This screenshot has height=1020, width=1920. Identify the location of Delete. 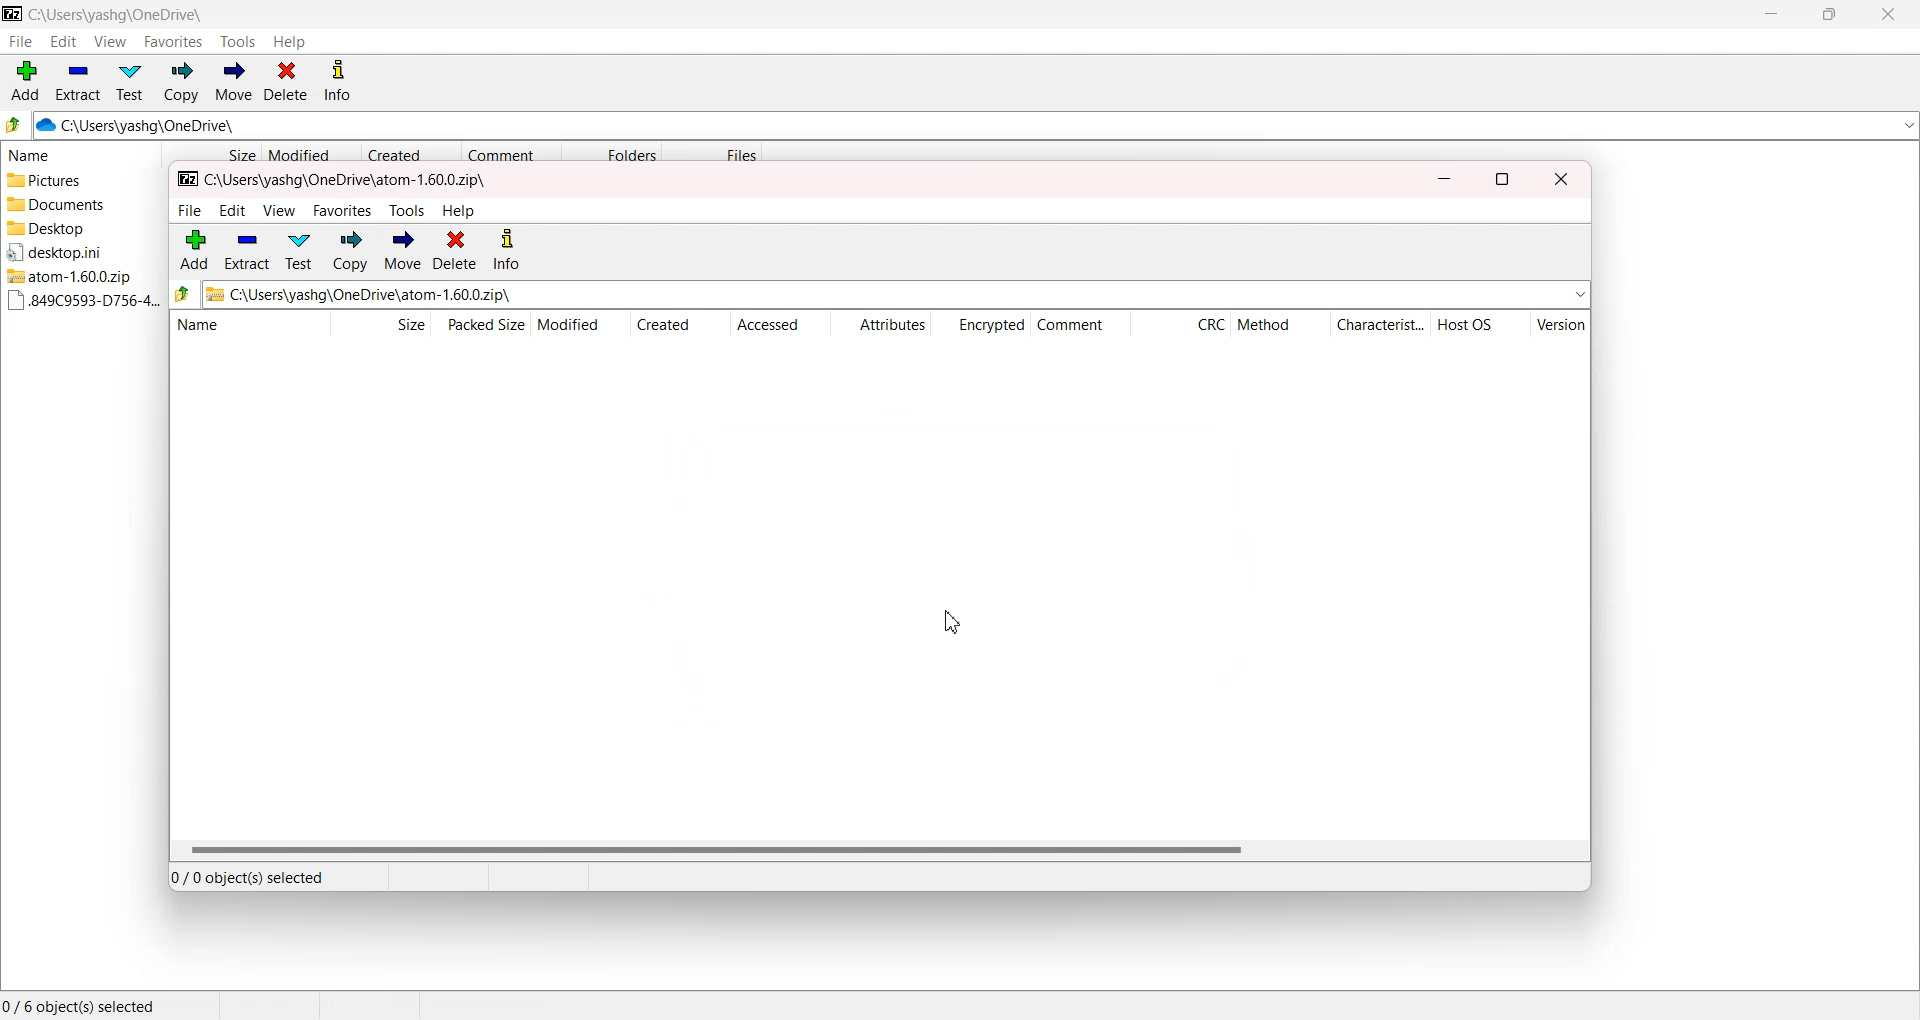
(286, 82).